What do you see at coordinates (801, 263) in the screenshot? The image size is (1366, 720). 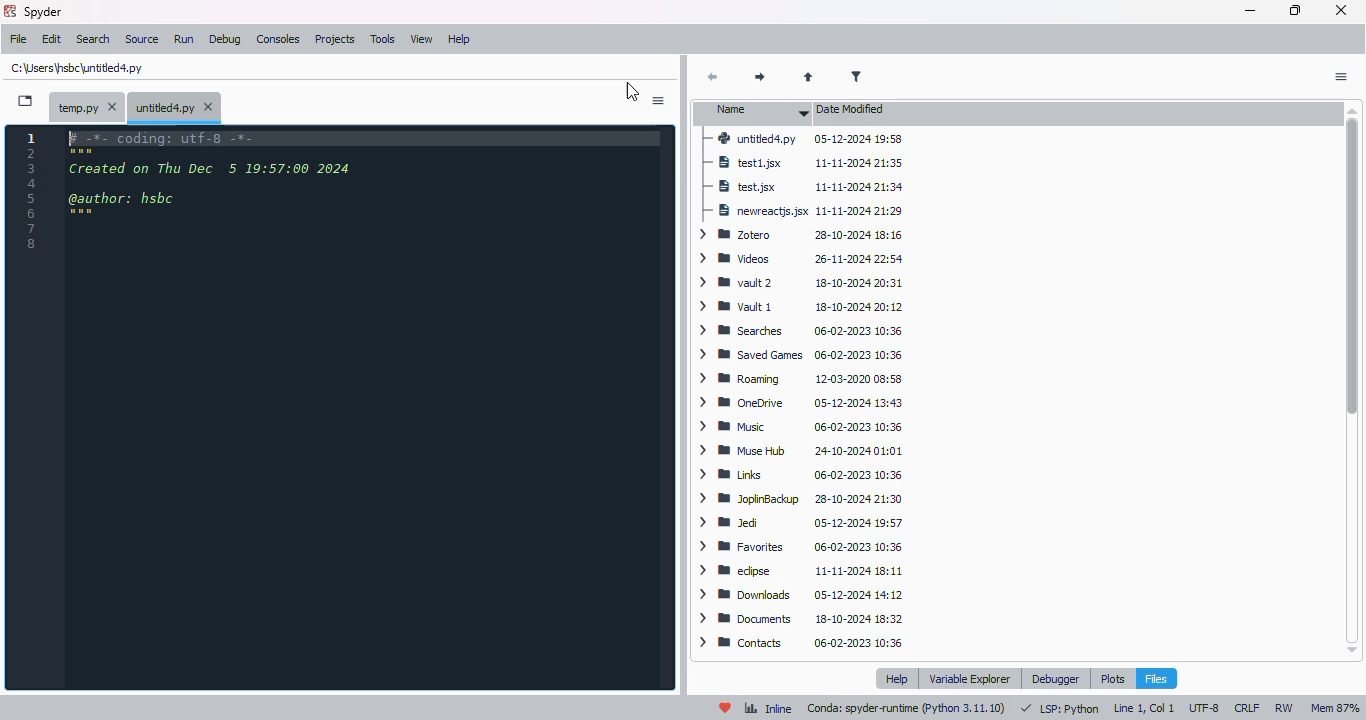 I see `newreactjs.jsx` at bounding box center [801, 263].